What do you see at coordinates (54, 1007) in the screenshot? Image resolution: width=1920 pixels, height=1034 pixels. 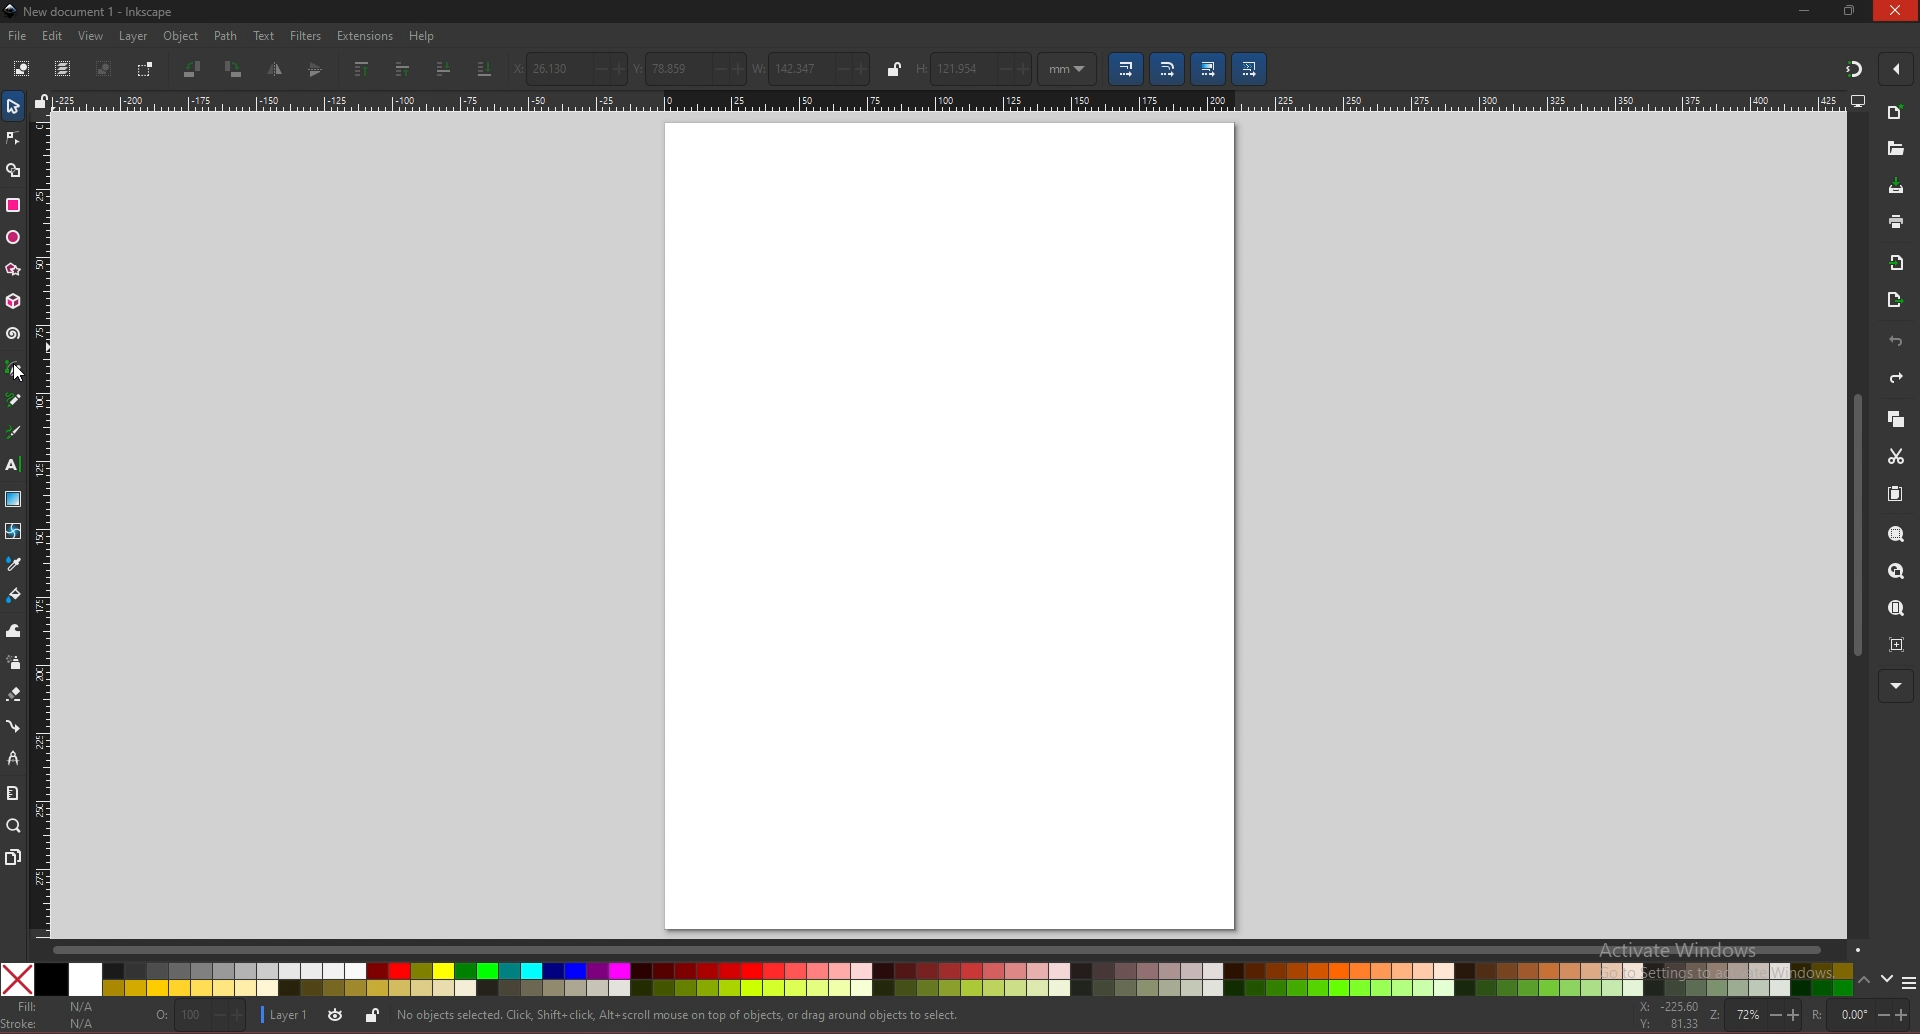 I see `fill` at bounding box center [54, 1007].